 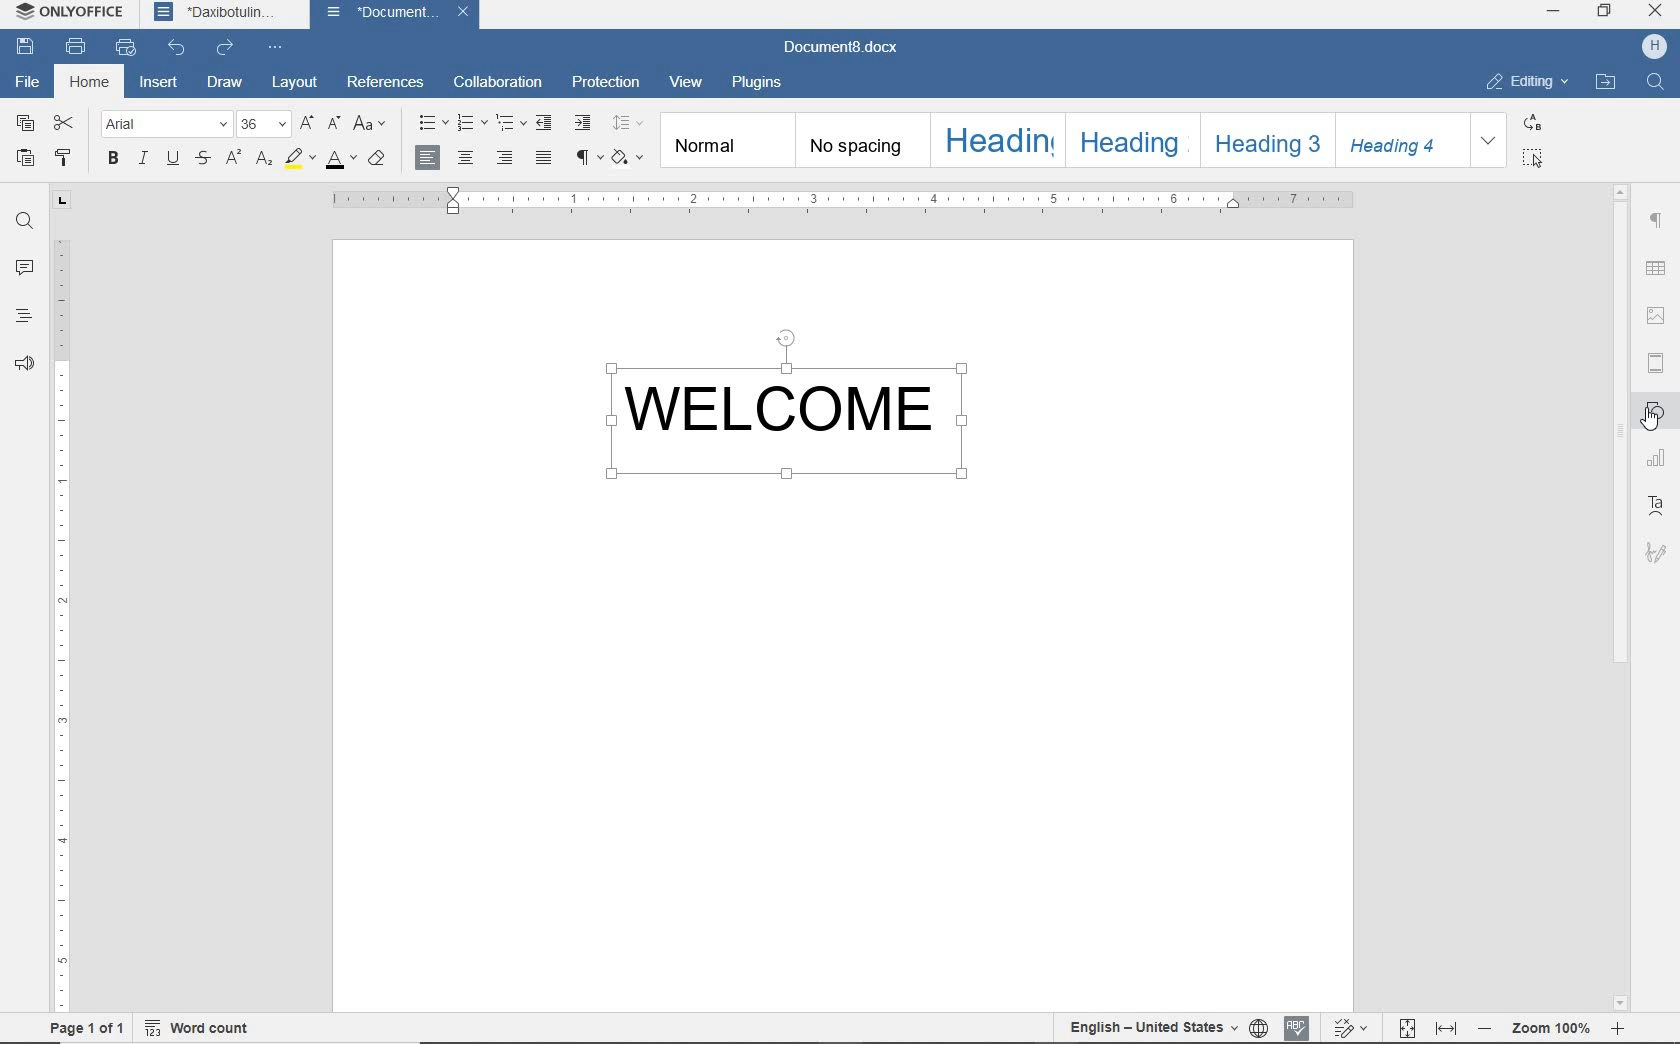 I want to click on COPY, so click(x=25, y=123).